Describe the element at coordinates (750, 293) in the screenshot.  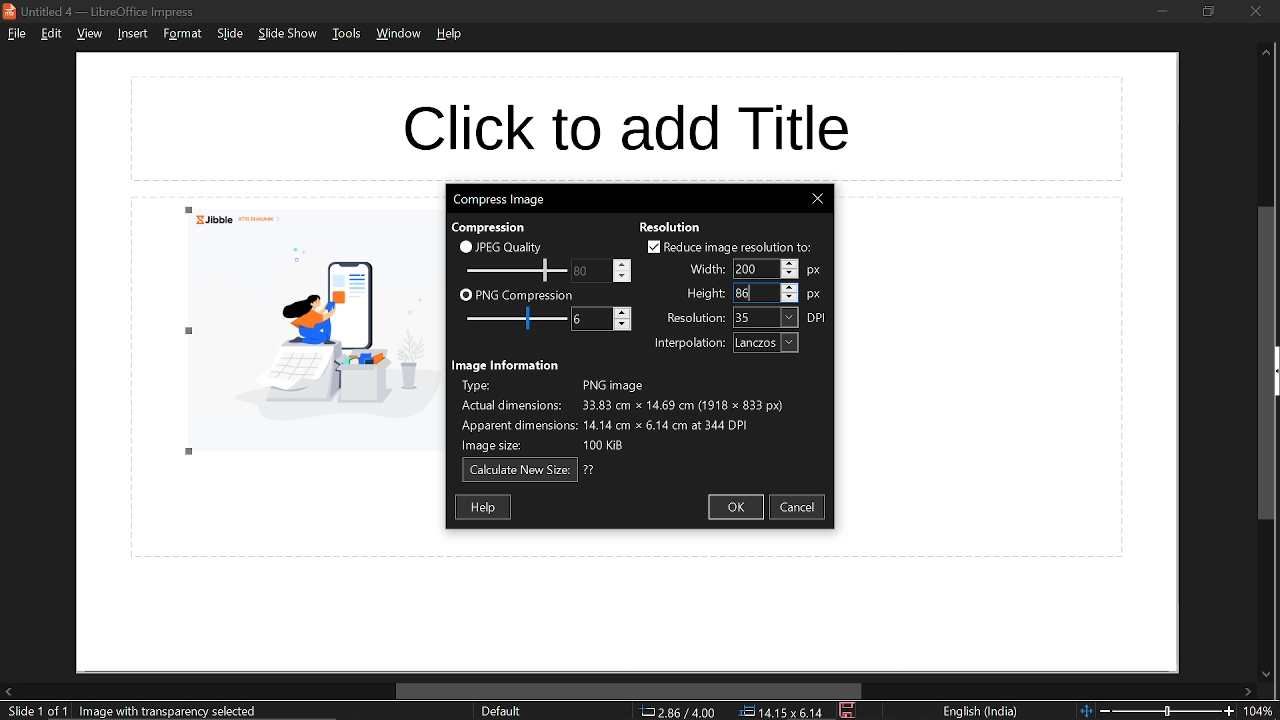
I see `Cursor` at that location.